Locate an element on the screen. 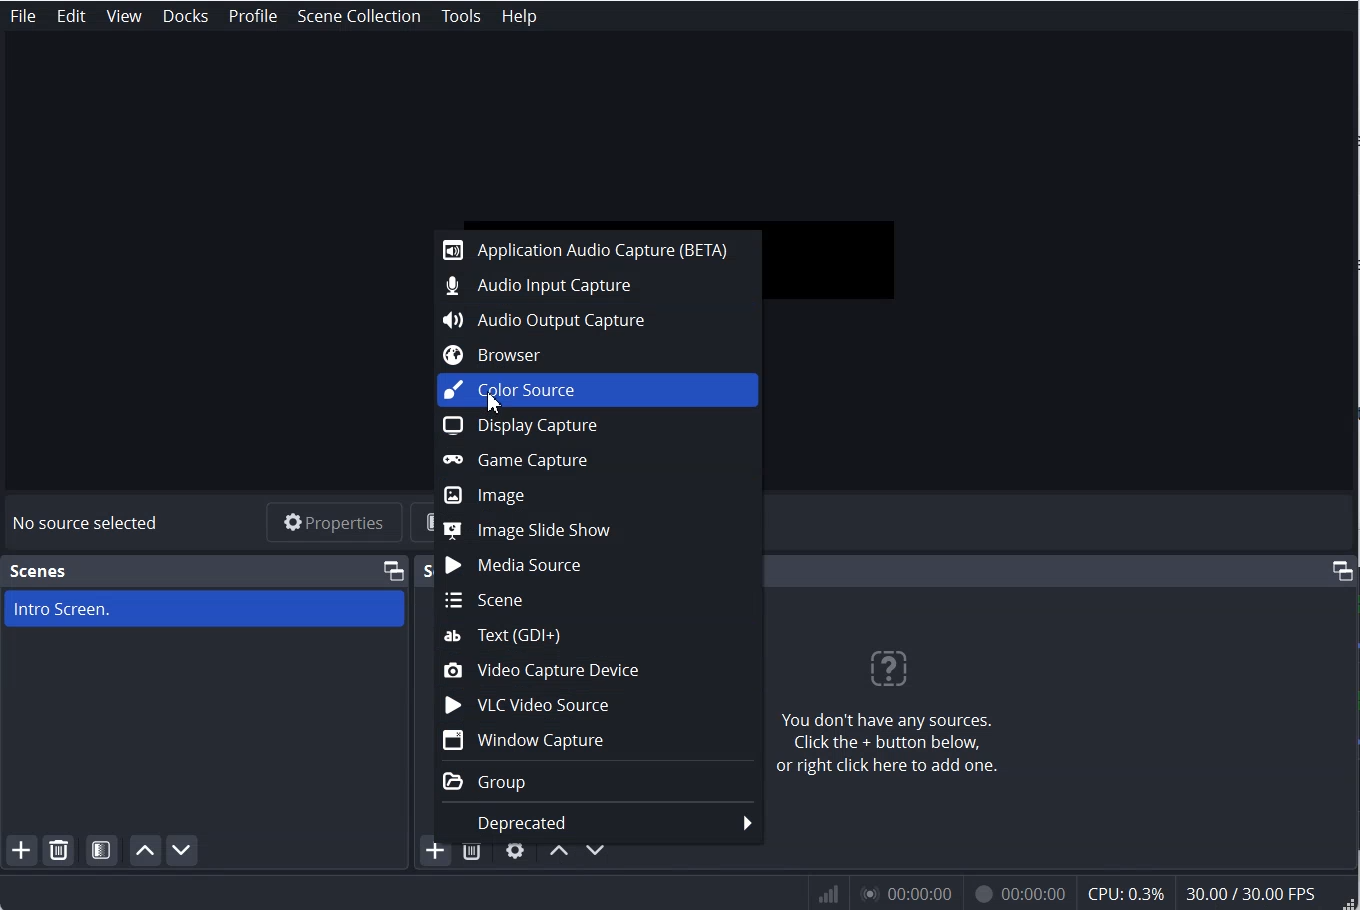 The height and width of the screenshot is (910, 1360). Audio Output Capture is located at coordinates (599, 320).